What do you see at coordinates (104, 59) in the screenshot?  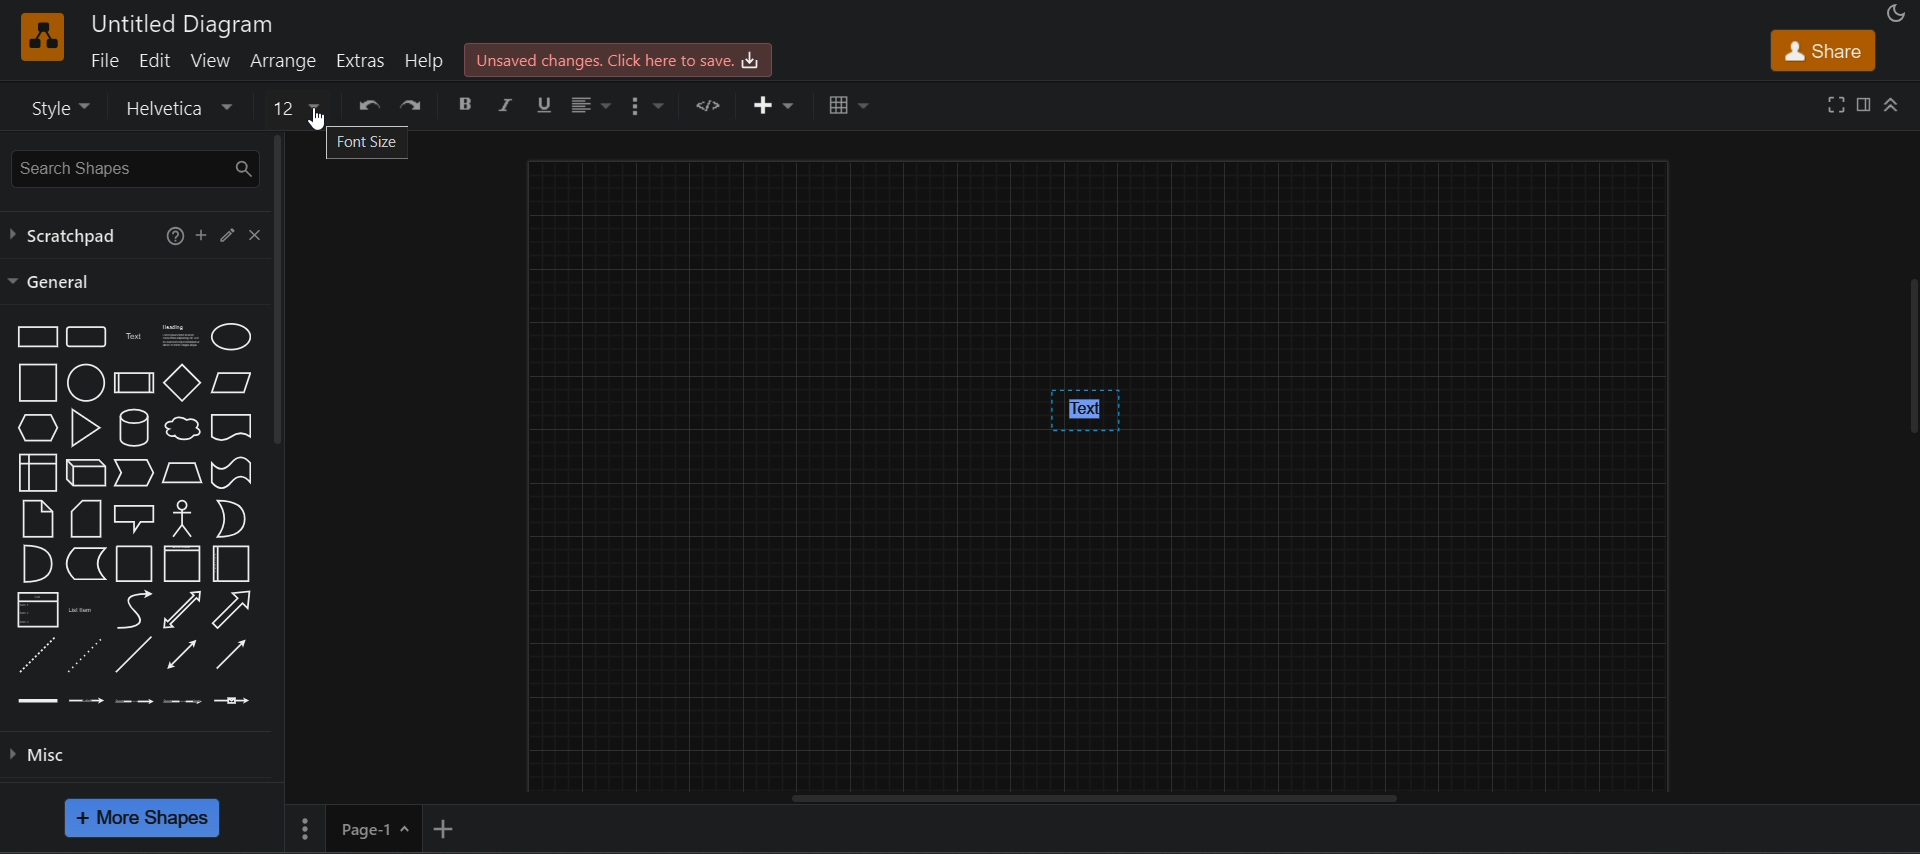 I see `file` at bounding box center [104, 59].